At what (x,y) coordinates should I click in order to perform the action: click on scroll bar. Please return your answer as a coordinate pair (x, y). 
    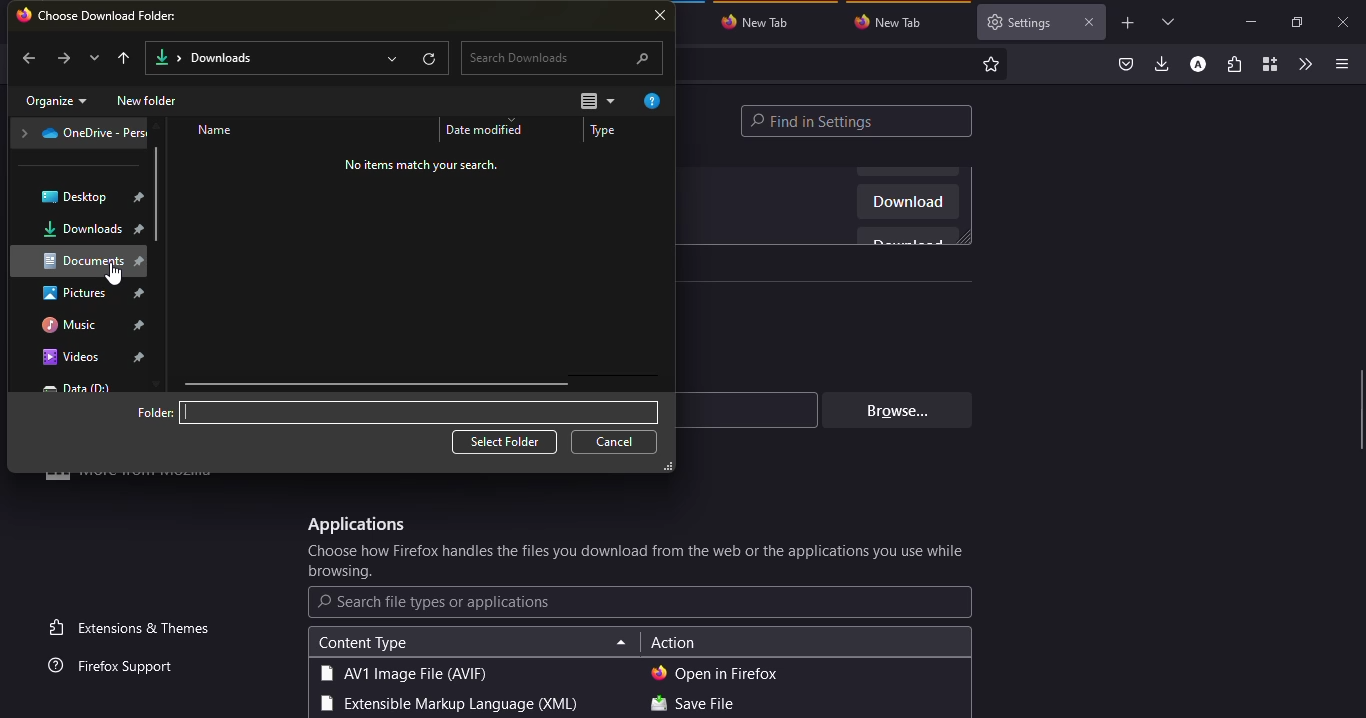
    Looking at the image, I should click on (376, 384).